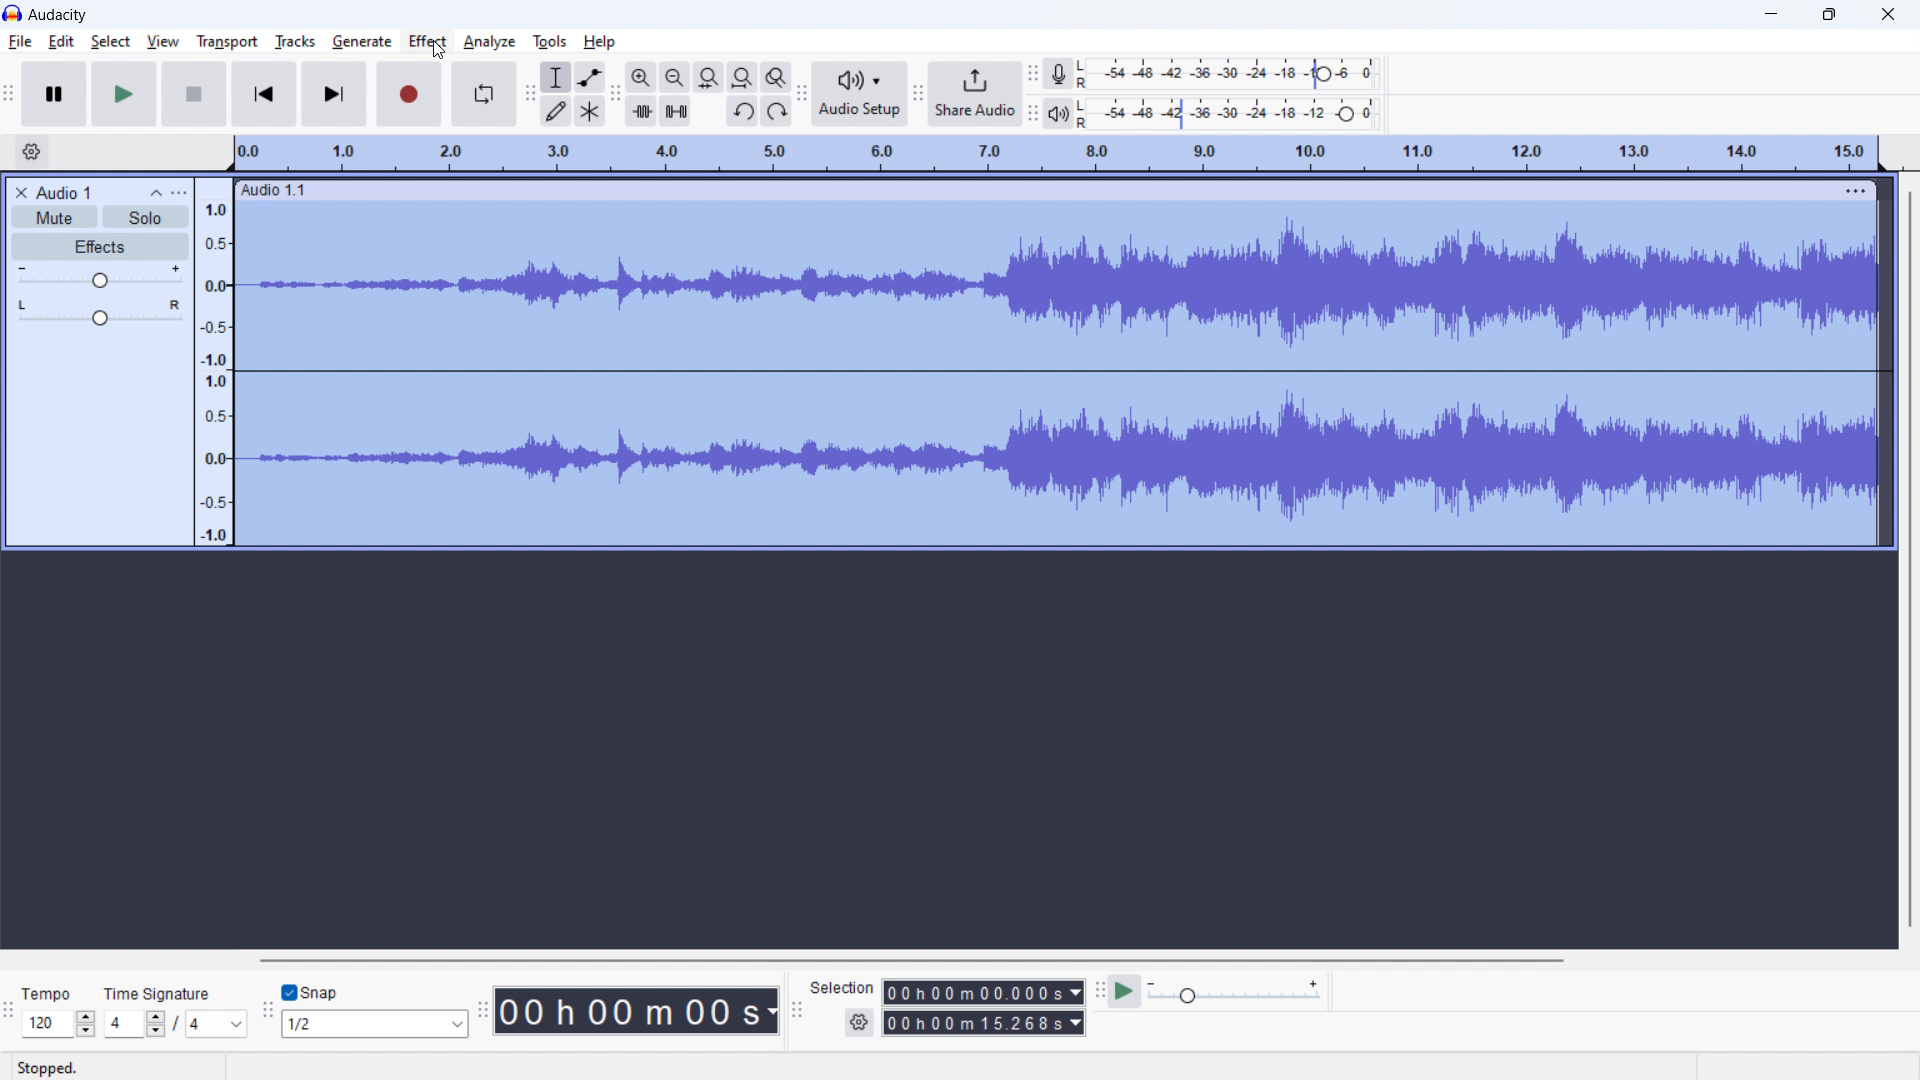 The height and width of the screenshot is (1080, 1920). What do you see at coordinates (13, 13) in the screenshot?
I see `Audacity logo` at bounding box center [13, 13].